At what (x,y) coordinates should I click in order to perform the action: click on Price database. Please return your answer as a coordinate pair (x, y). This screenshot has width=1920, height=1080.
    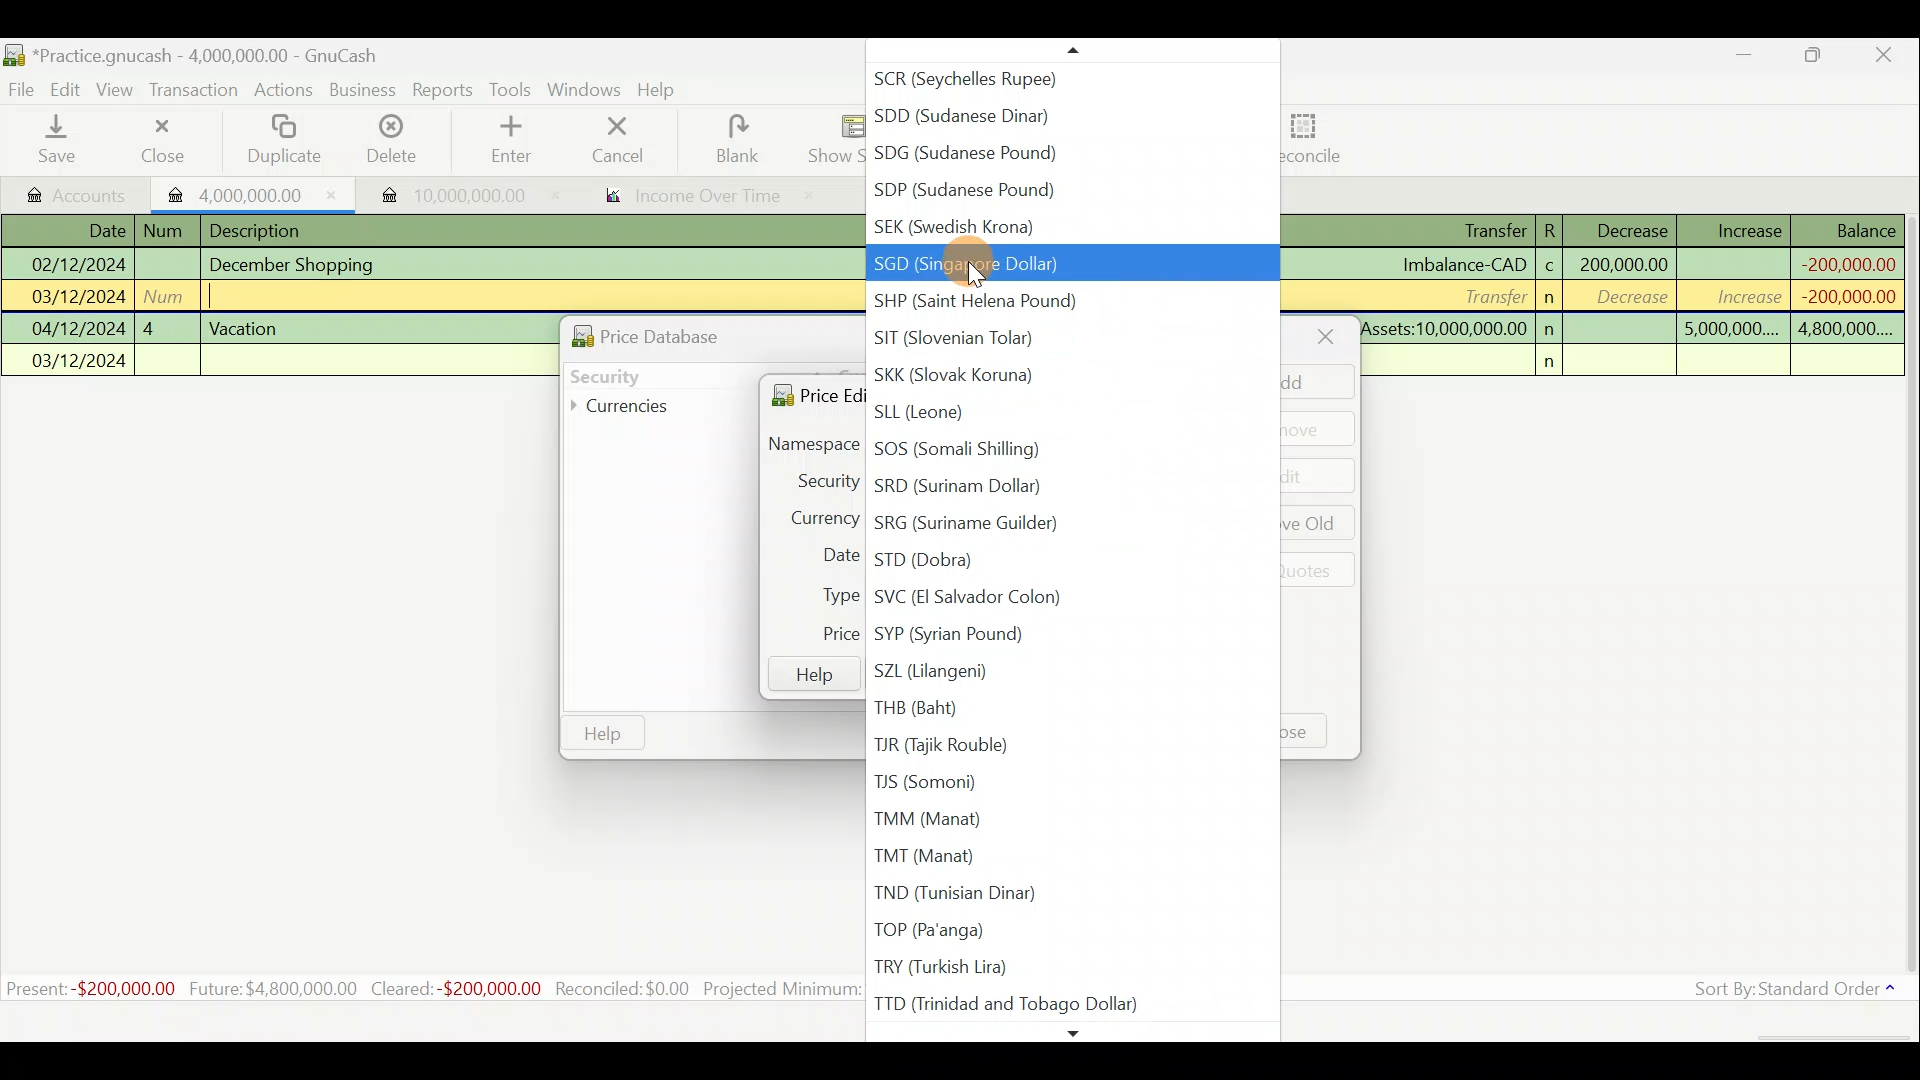
    Looking at the image, I should click on (691, 333).